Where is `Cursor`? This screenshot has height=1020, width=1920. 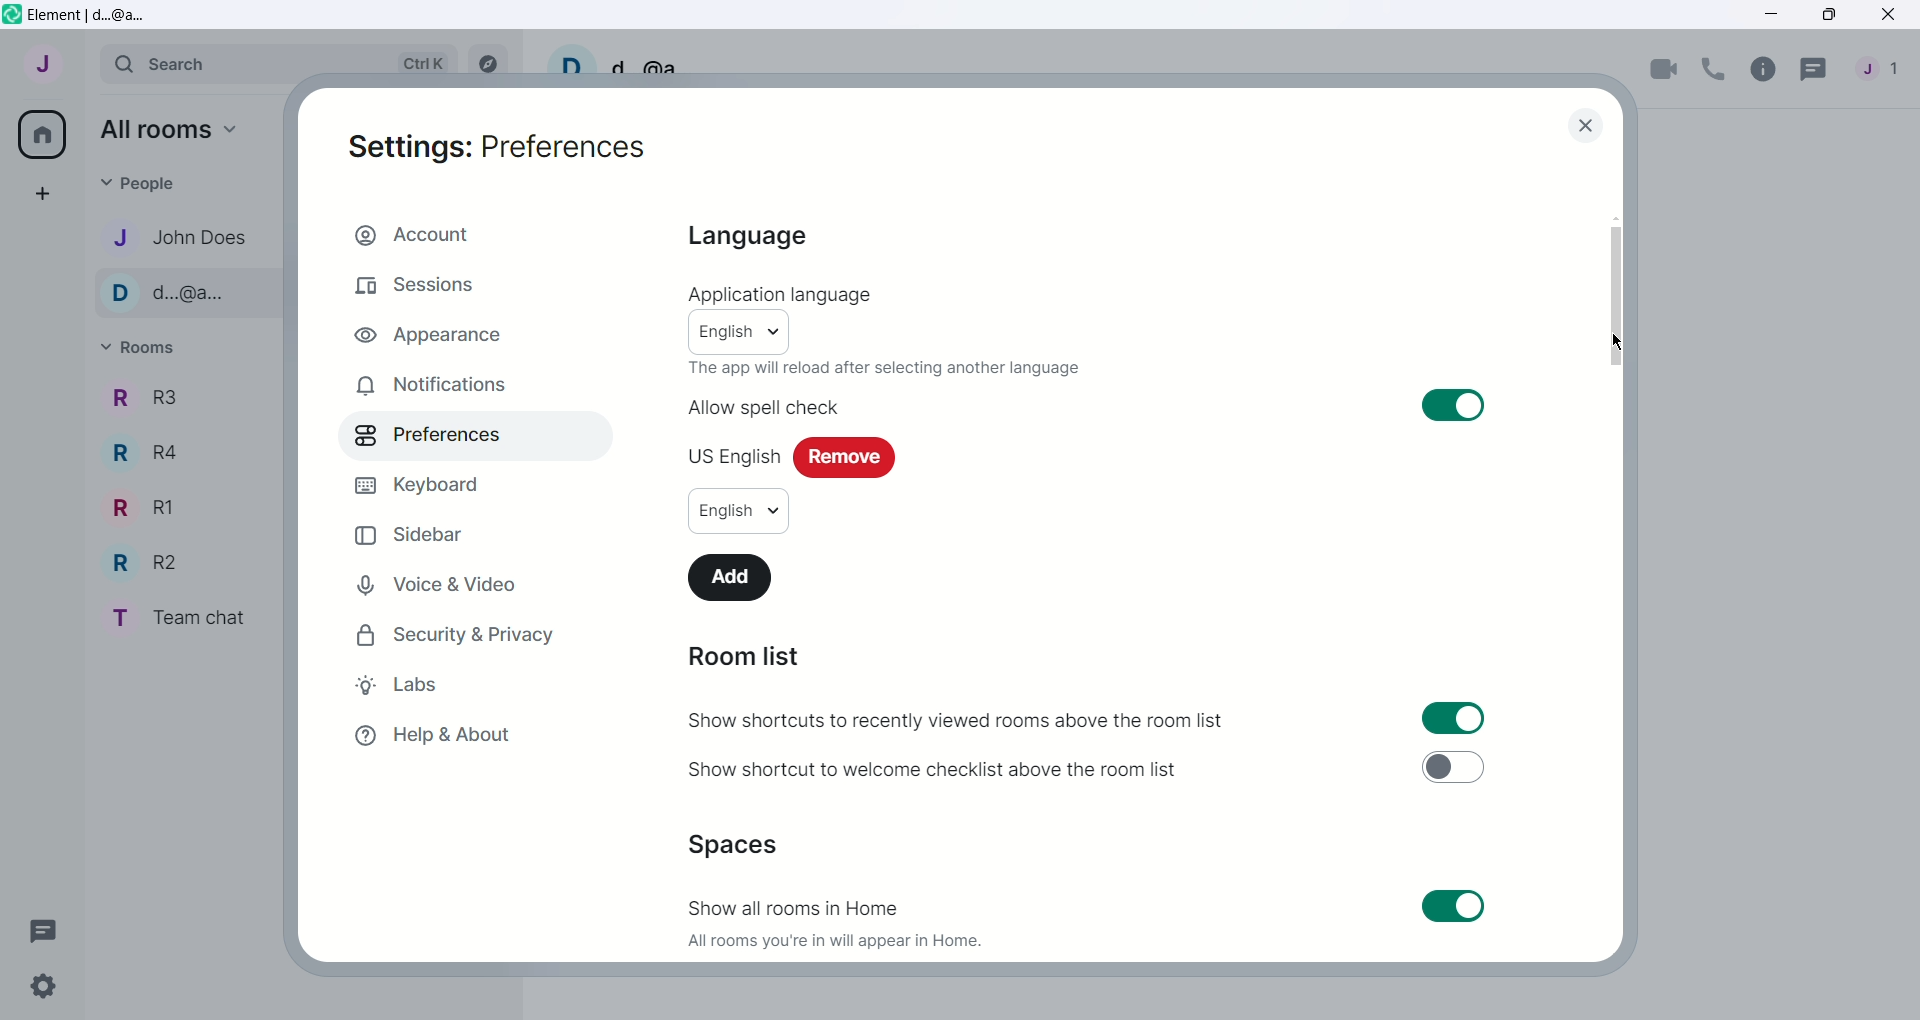 Cursor is located at coordinates (1616, 340).